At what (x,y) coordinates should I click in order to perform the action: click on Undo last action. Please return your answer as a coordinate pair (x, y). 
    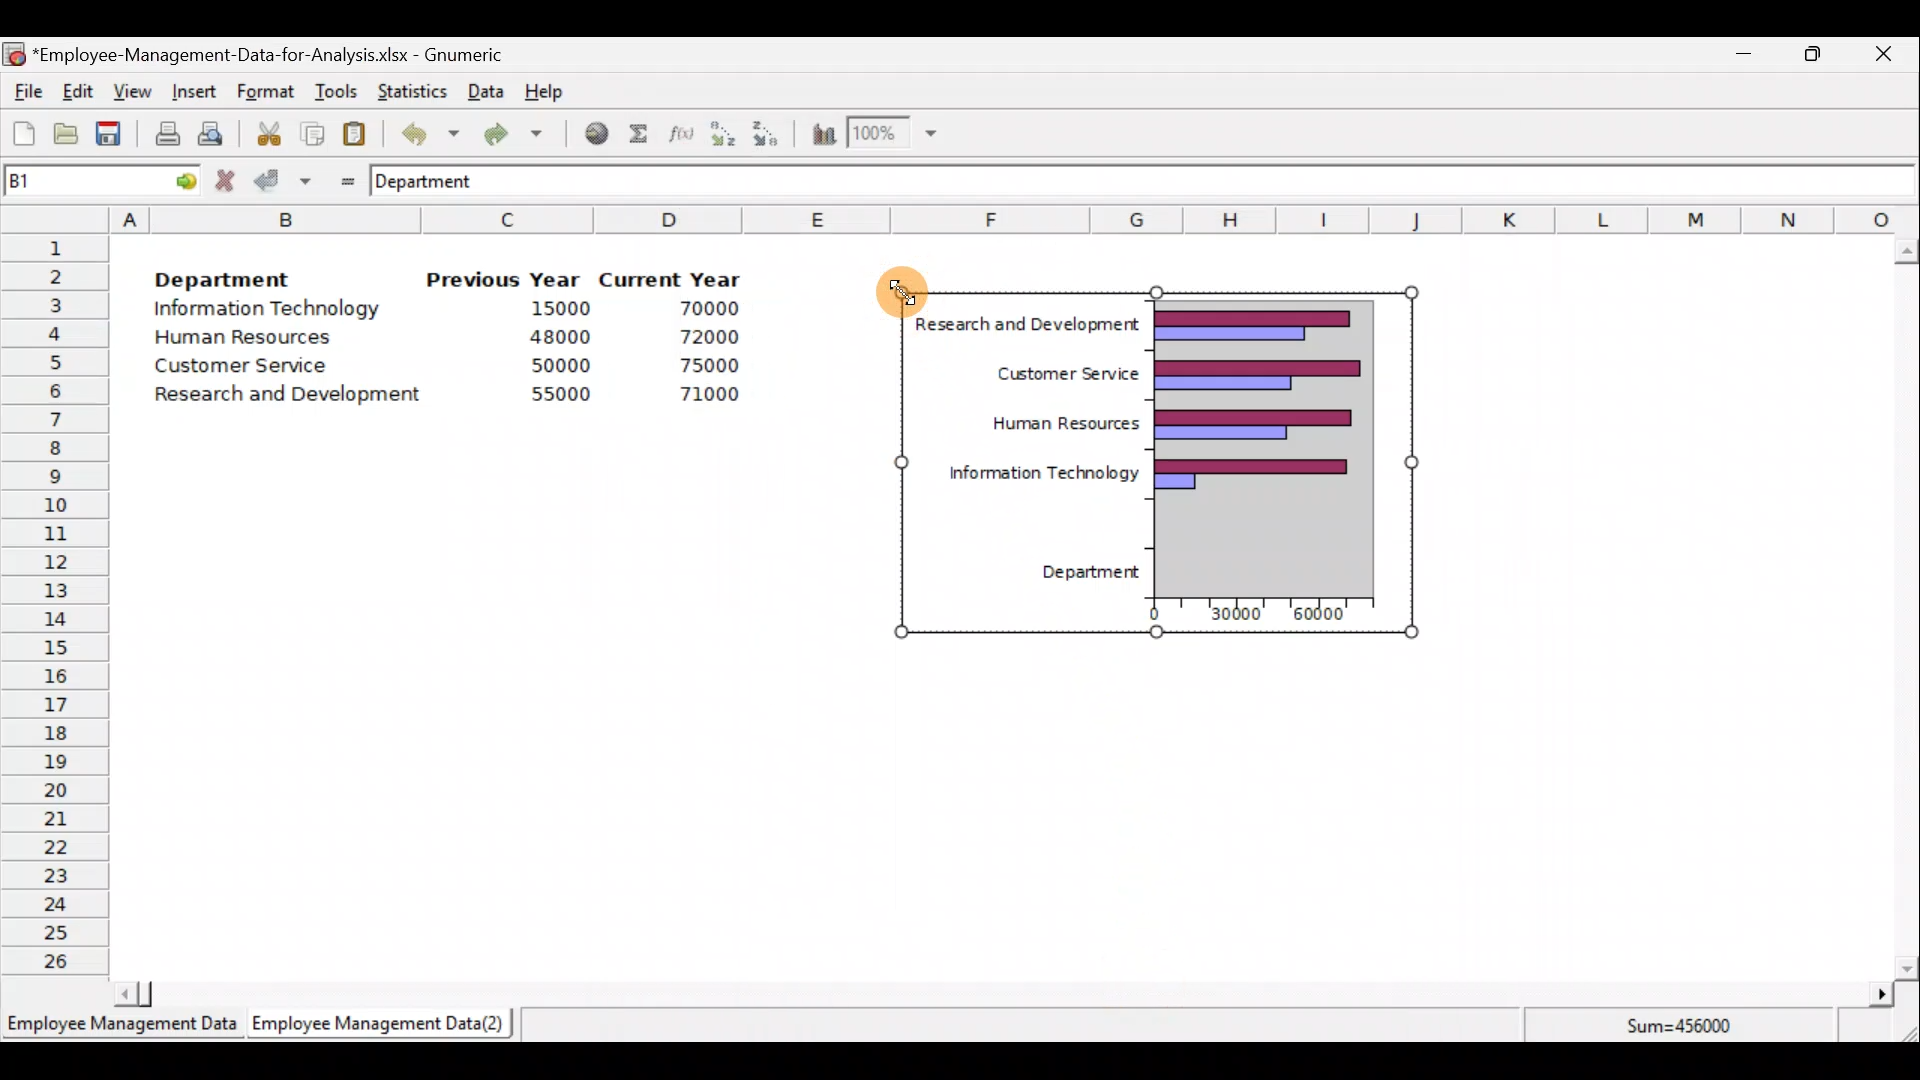
    Looking at the image, I should click on (419, 129).